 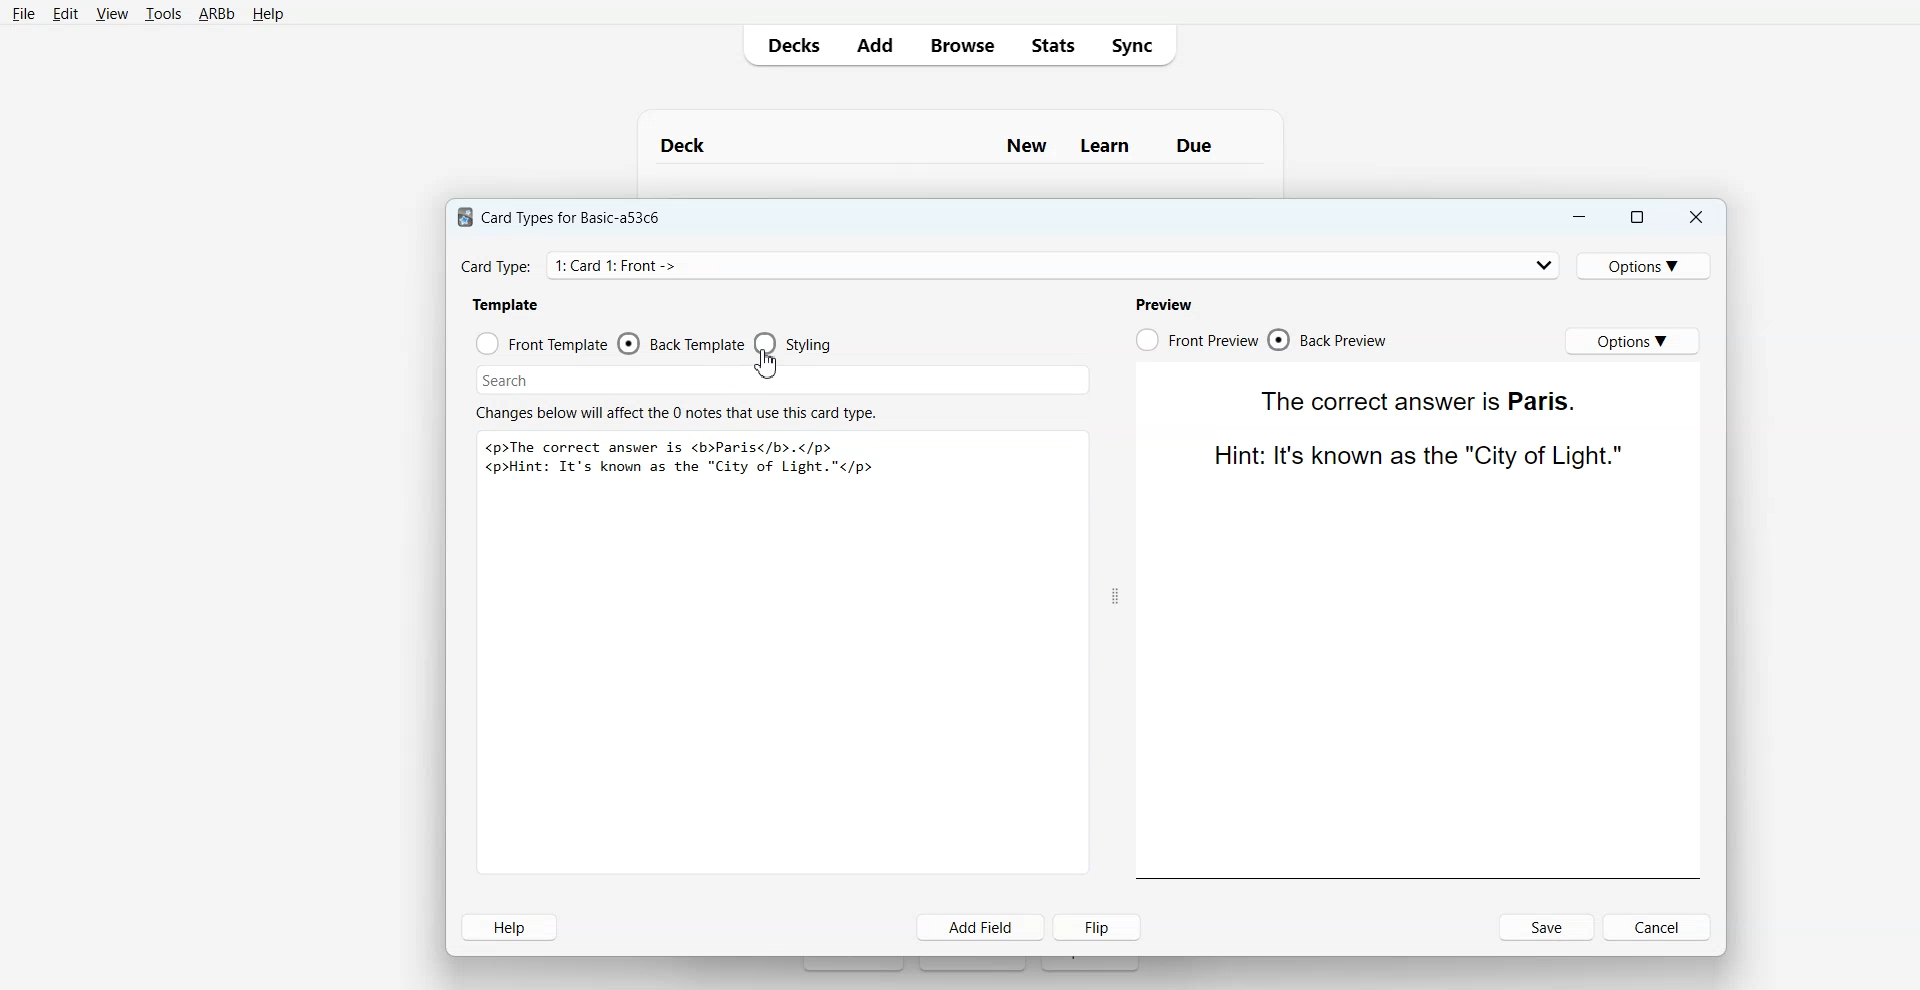 What do you see at coordinates (1138, 44) in the screenshot?
I see `Sync` at bounding box center [1138, 44].